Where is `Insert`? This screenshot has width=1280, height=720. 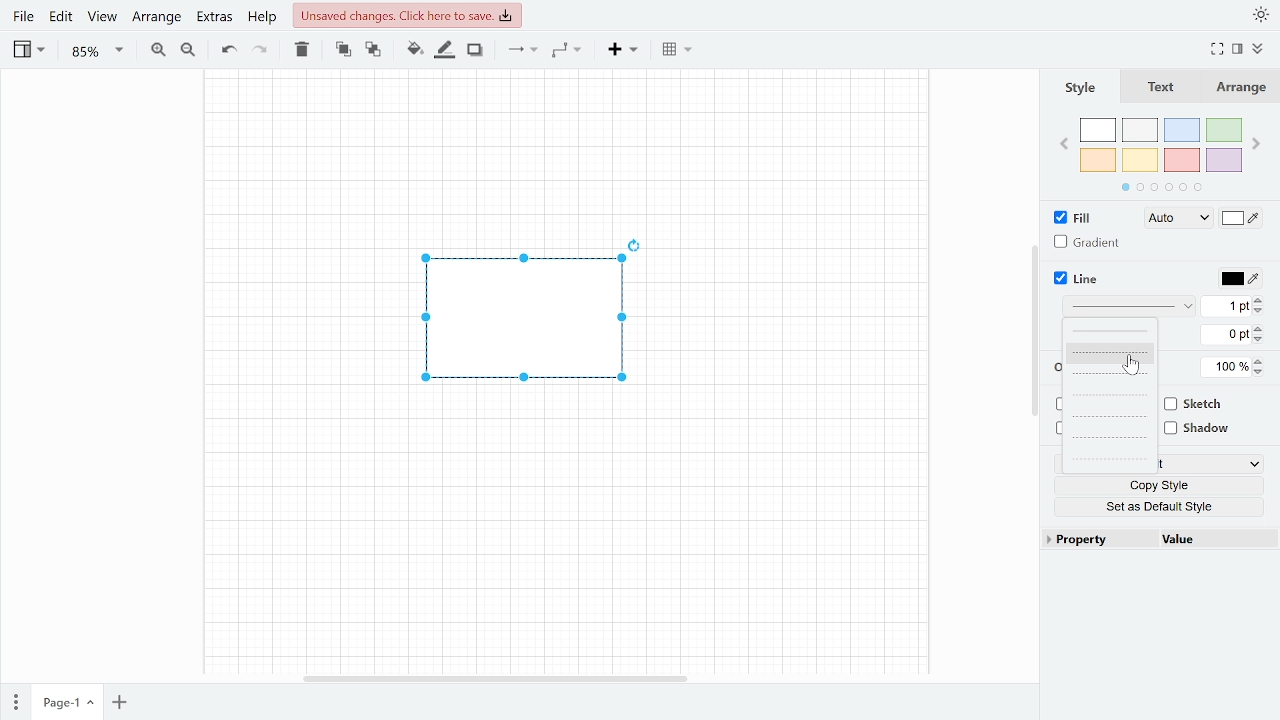
Insert is located at coordinates (622, 51).